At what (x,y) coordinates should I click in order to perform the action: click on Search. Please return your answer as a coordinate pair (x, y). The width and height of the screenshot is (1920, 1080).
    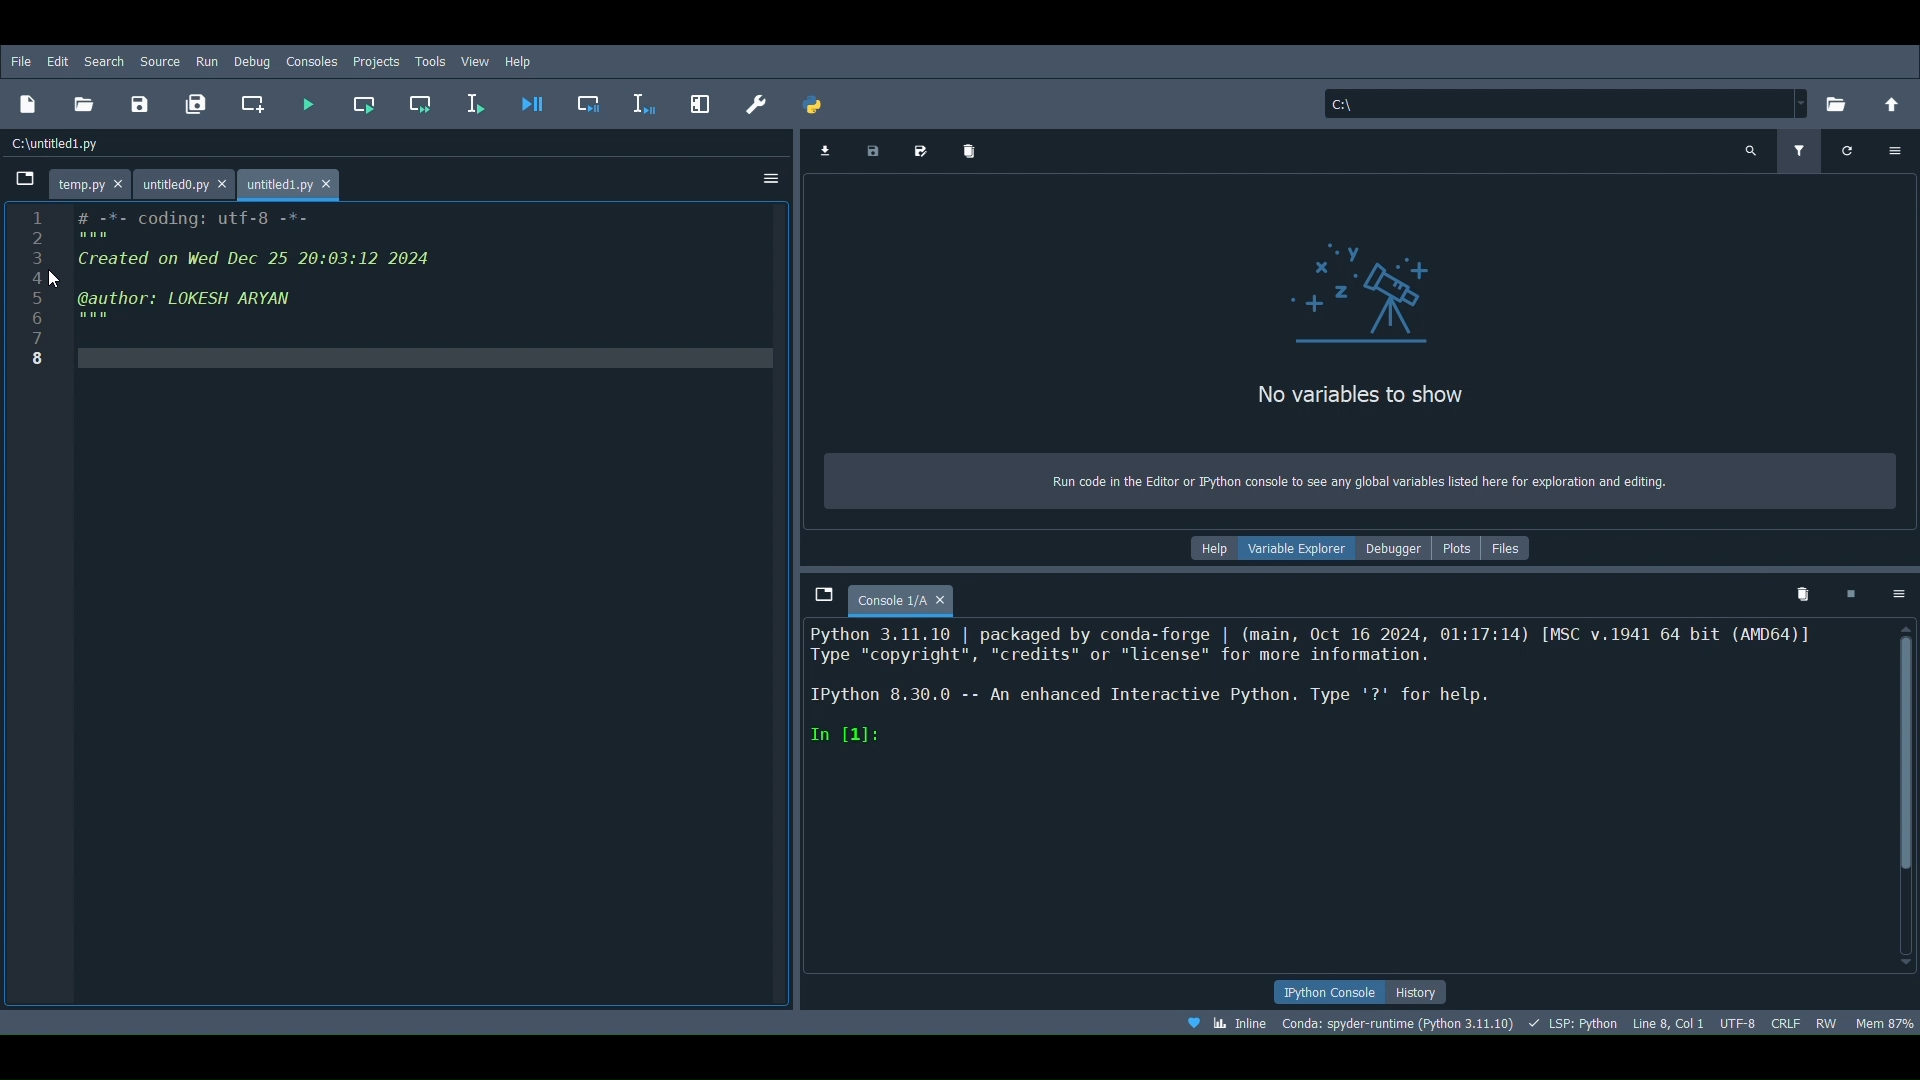
    Looking at the image, I should click on (104, 59).